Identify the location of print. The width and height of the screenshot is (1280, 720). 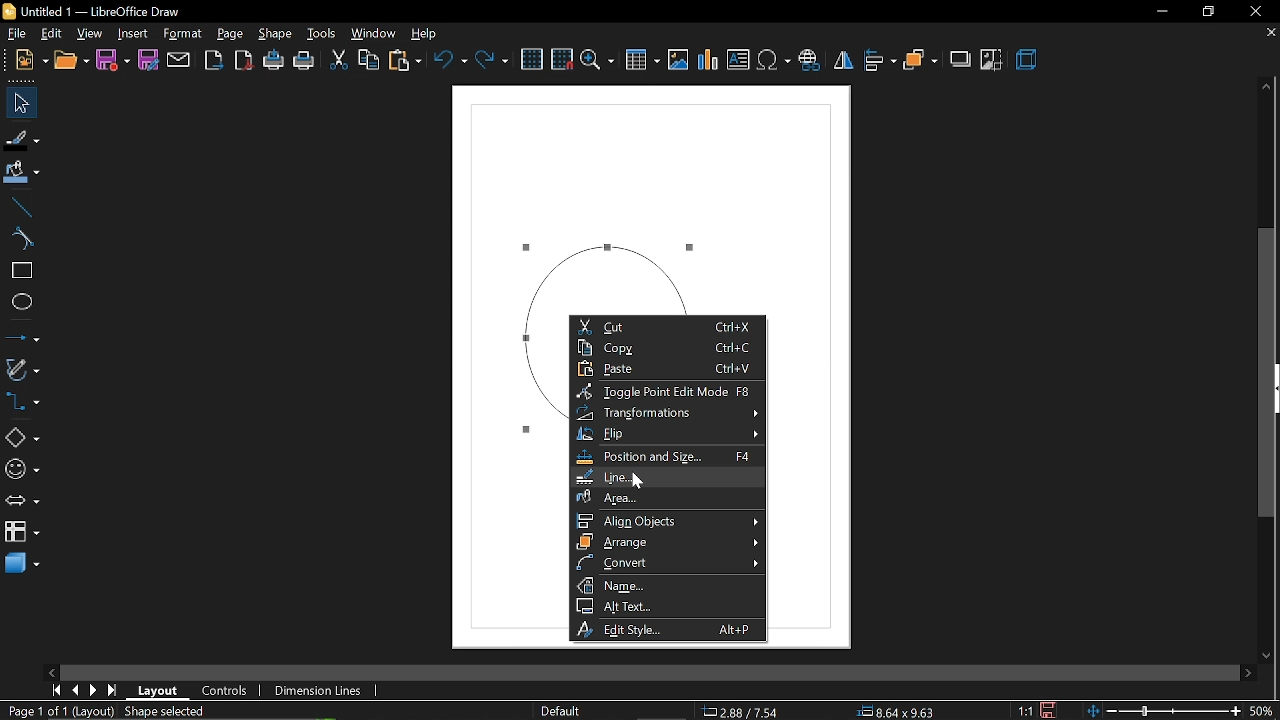
(306, 60).